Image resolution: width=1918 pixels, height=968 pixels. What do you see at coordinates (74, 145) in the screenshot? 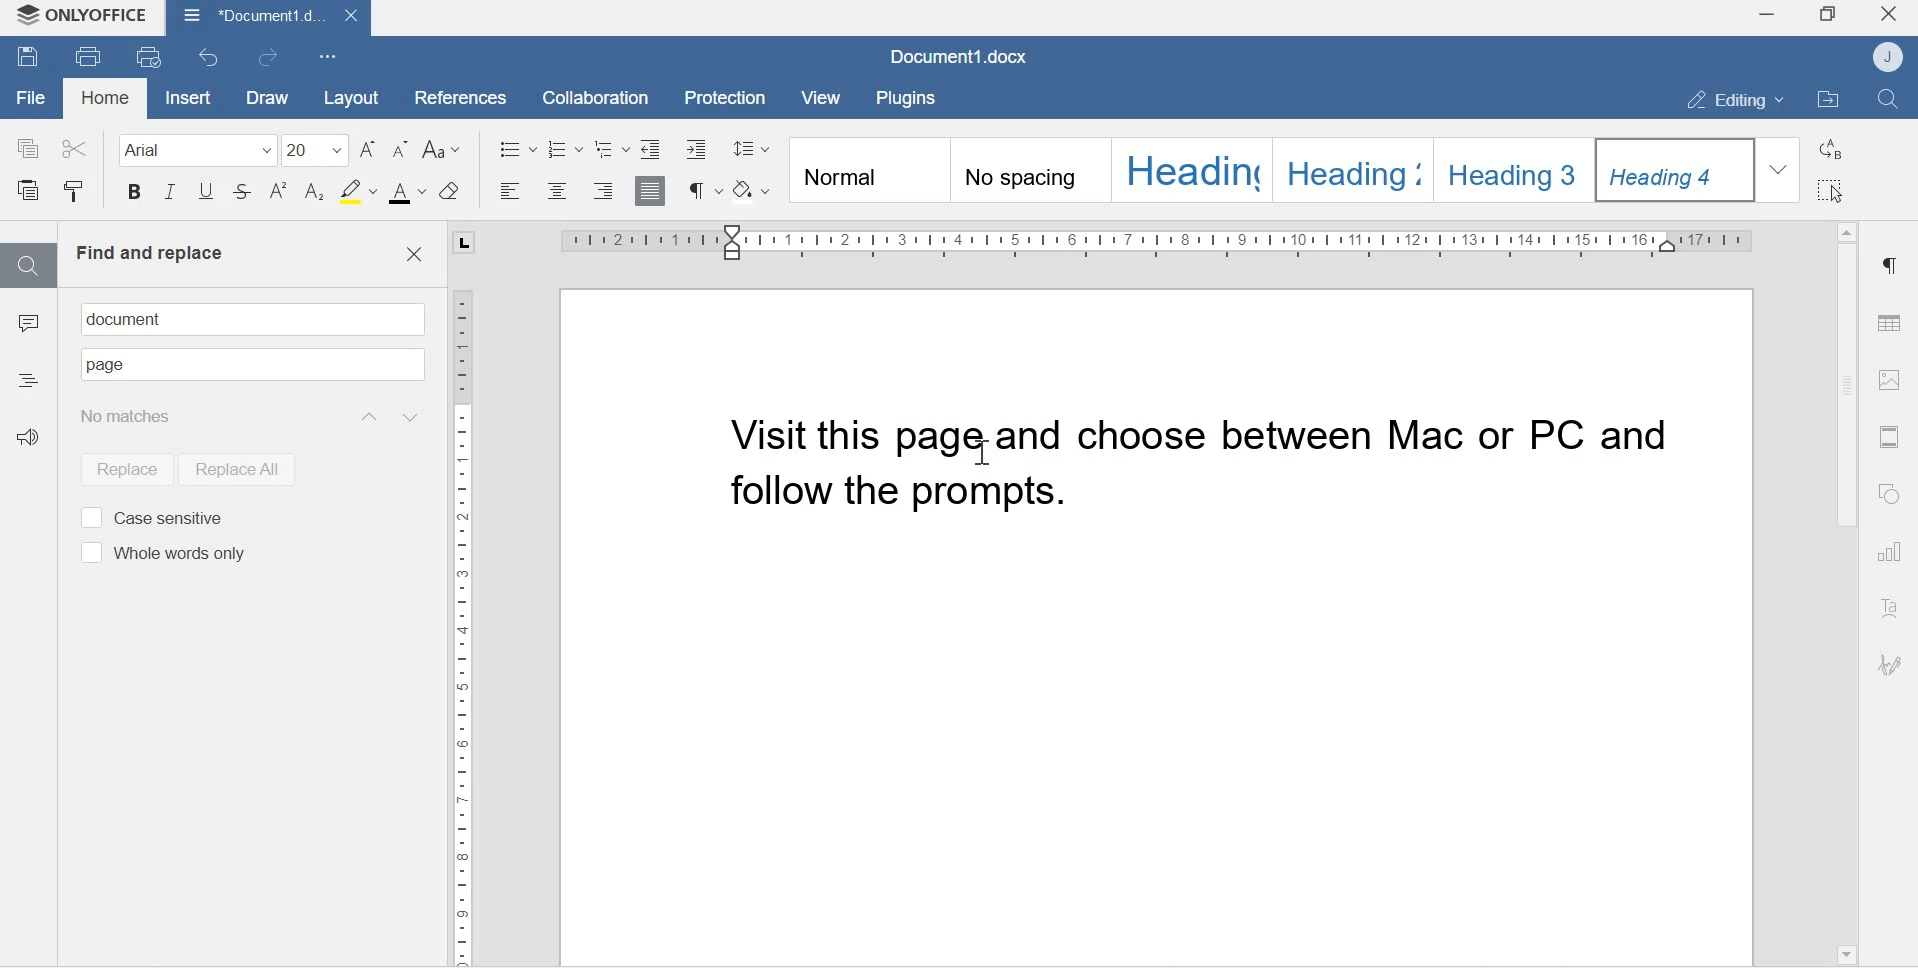
I see `Cut` at bounding box center [74, 145].